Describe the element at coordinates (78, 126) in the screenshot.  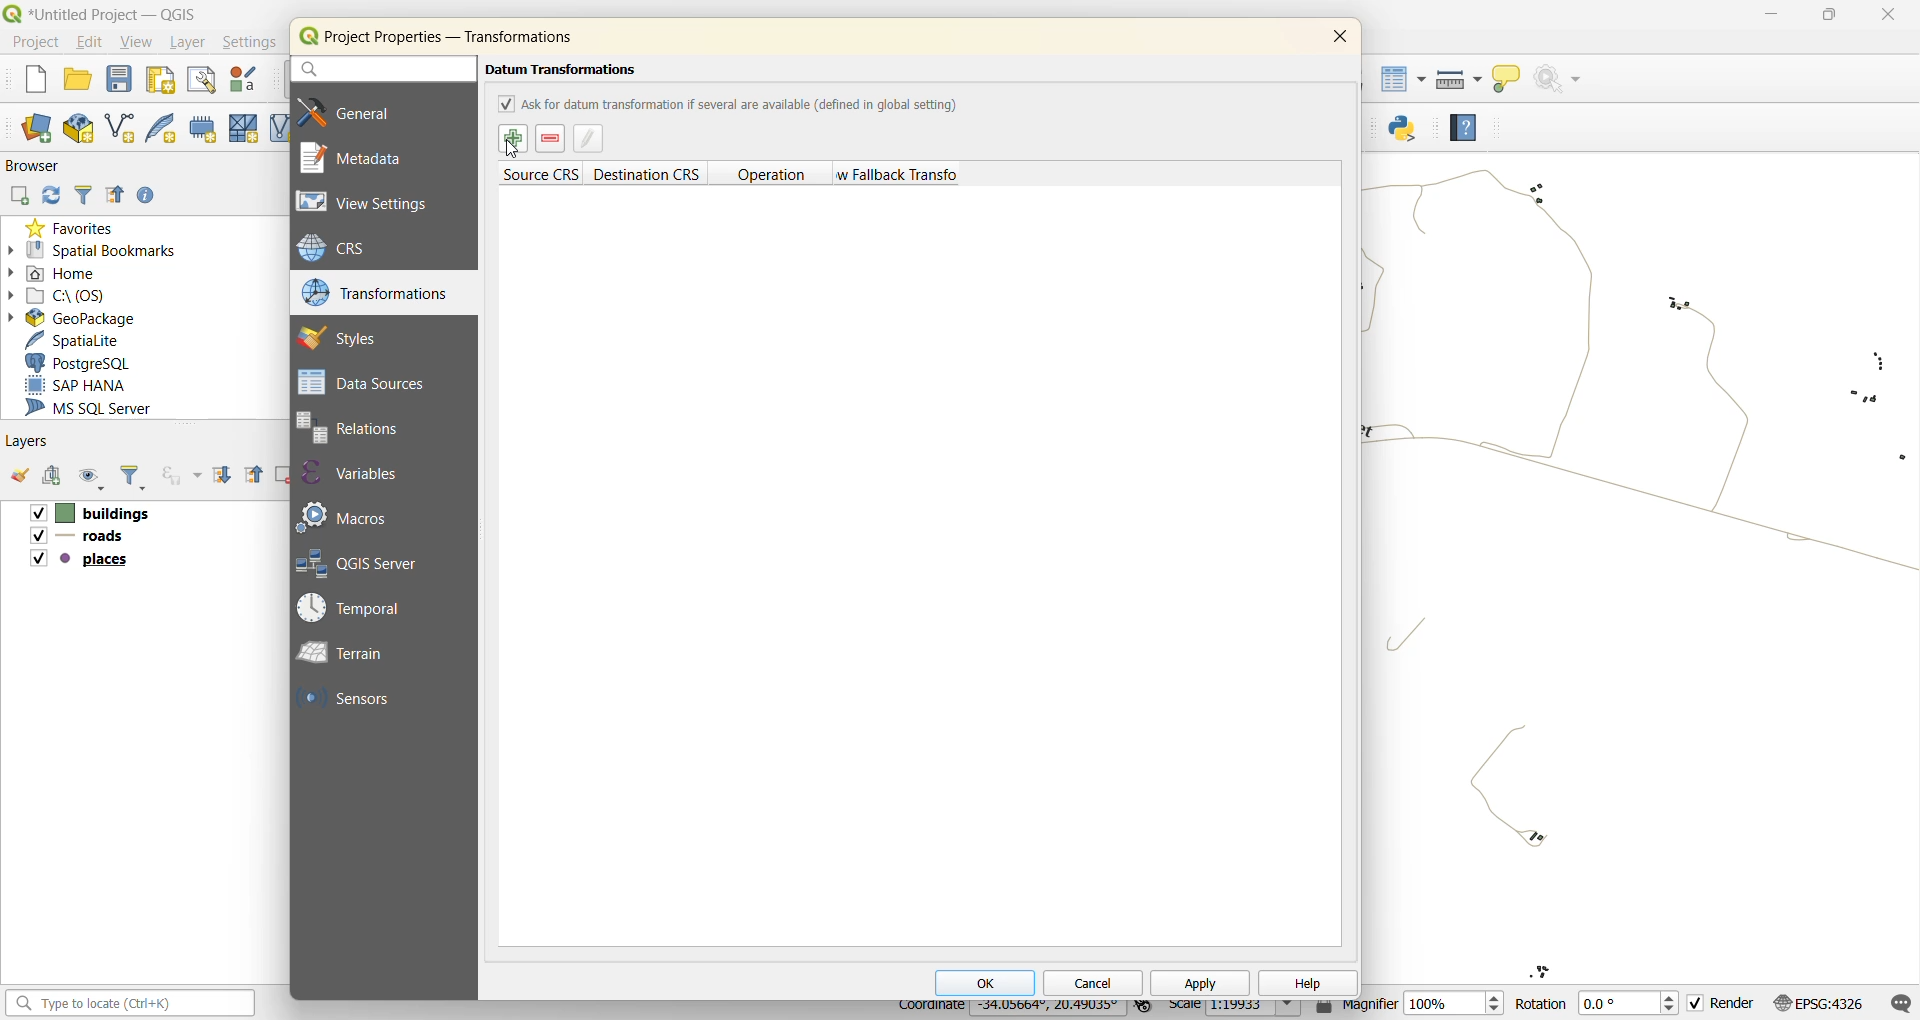
I see `new geopackage` at that location.